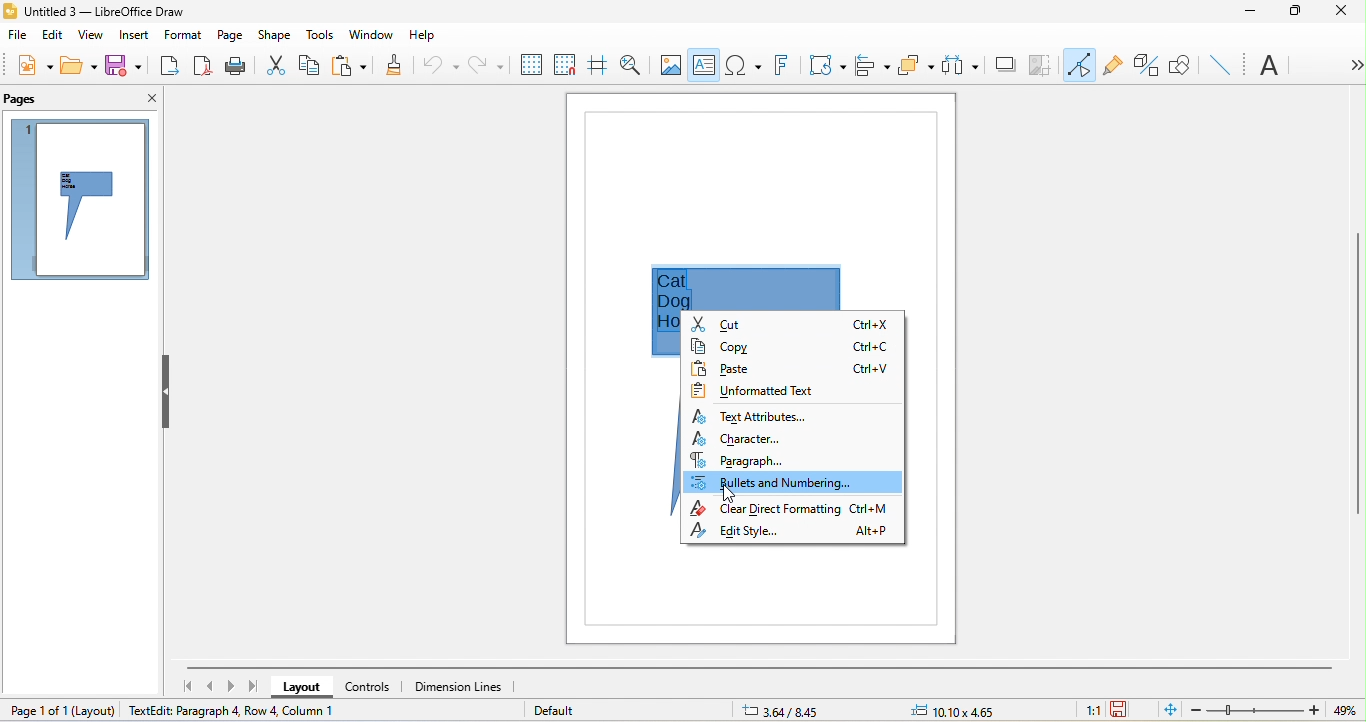 Image resolution: width=1366 pixels, height=722 pixels. What do you see at coordinates (1257, 710) in the screenshot?
I see `zoom bar` at bounding box center [1257, 710].